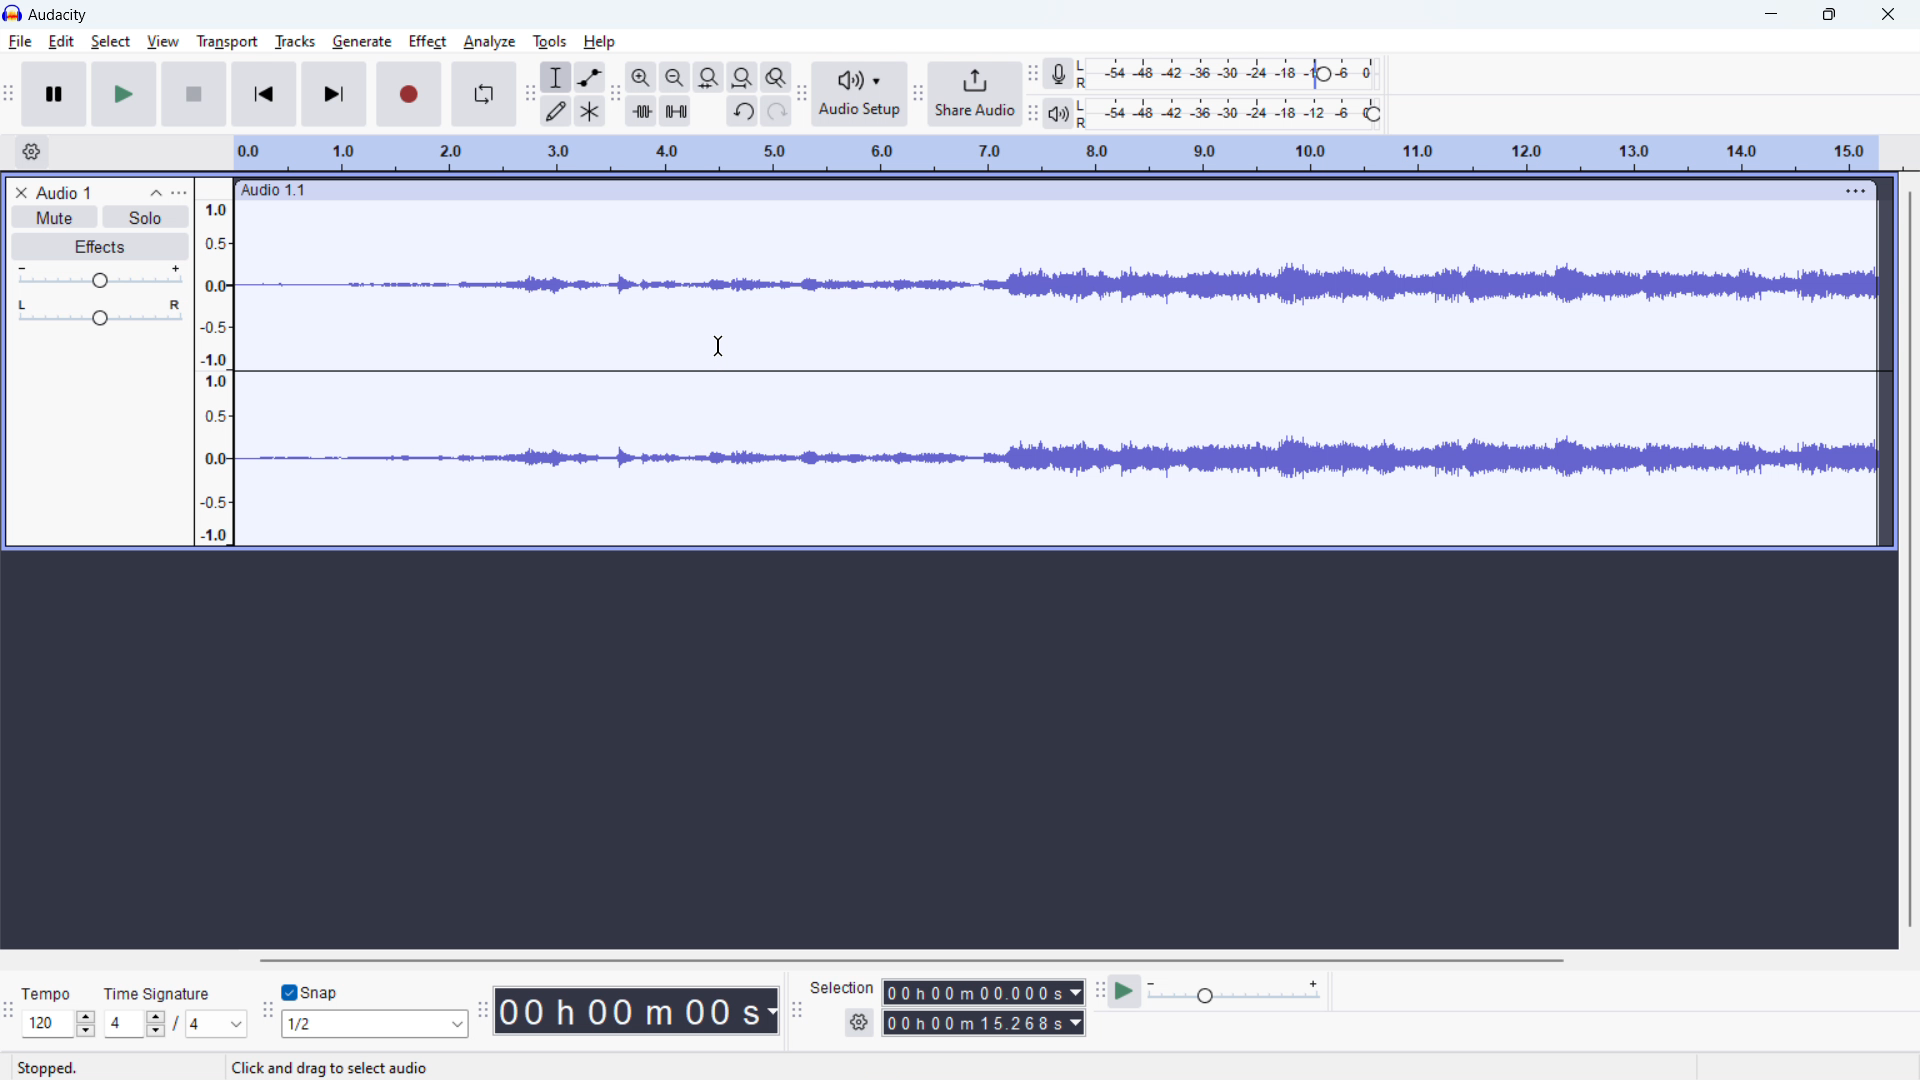  What do you see at coordinates (1057, 75) in the screenshot?
I see `recording meter` at bounding box center [1057, 75].